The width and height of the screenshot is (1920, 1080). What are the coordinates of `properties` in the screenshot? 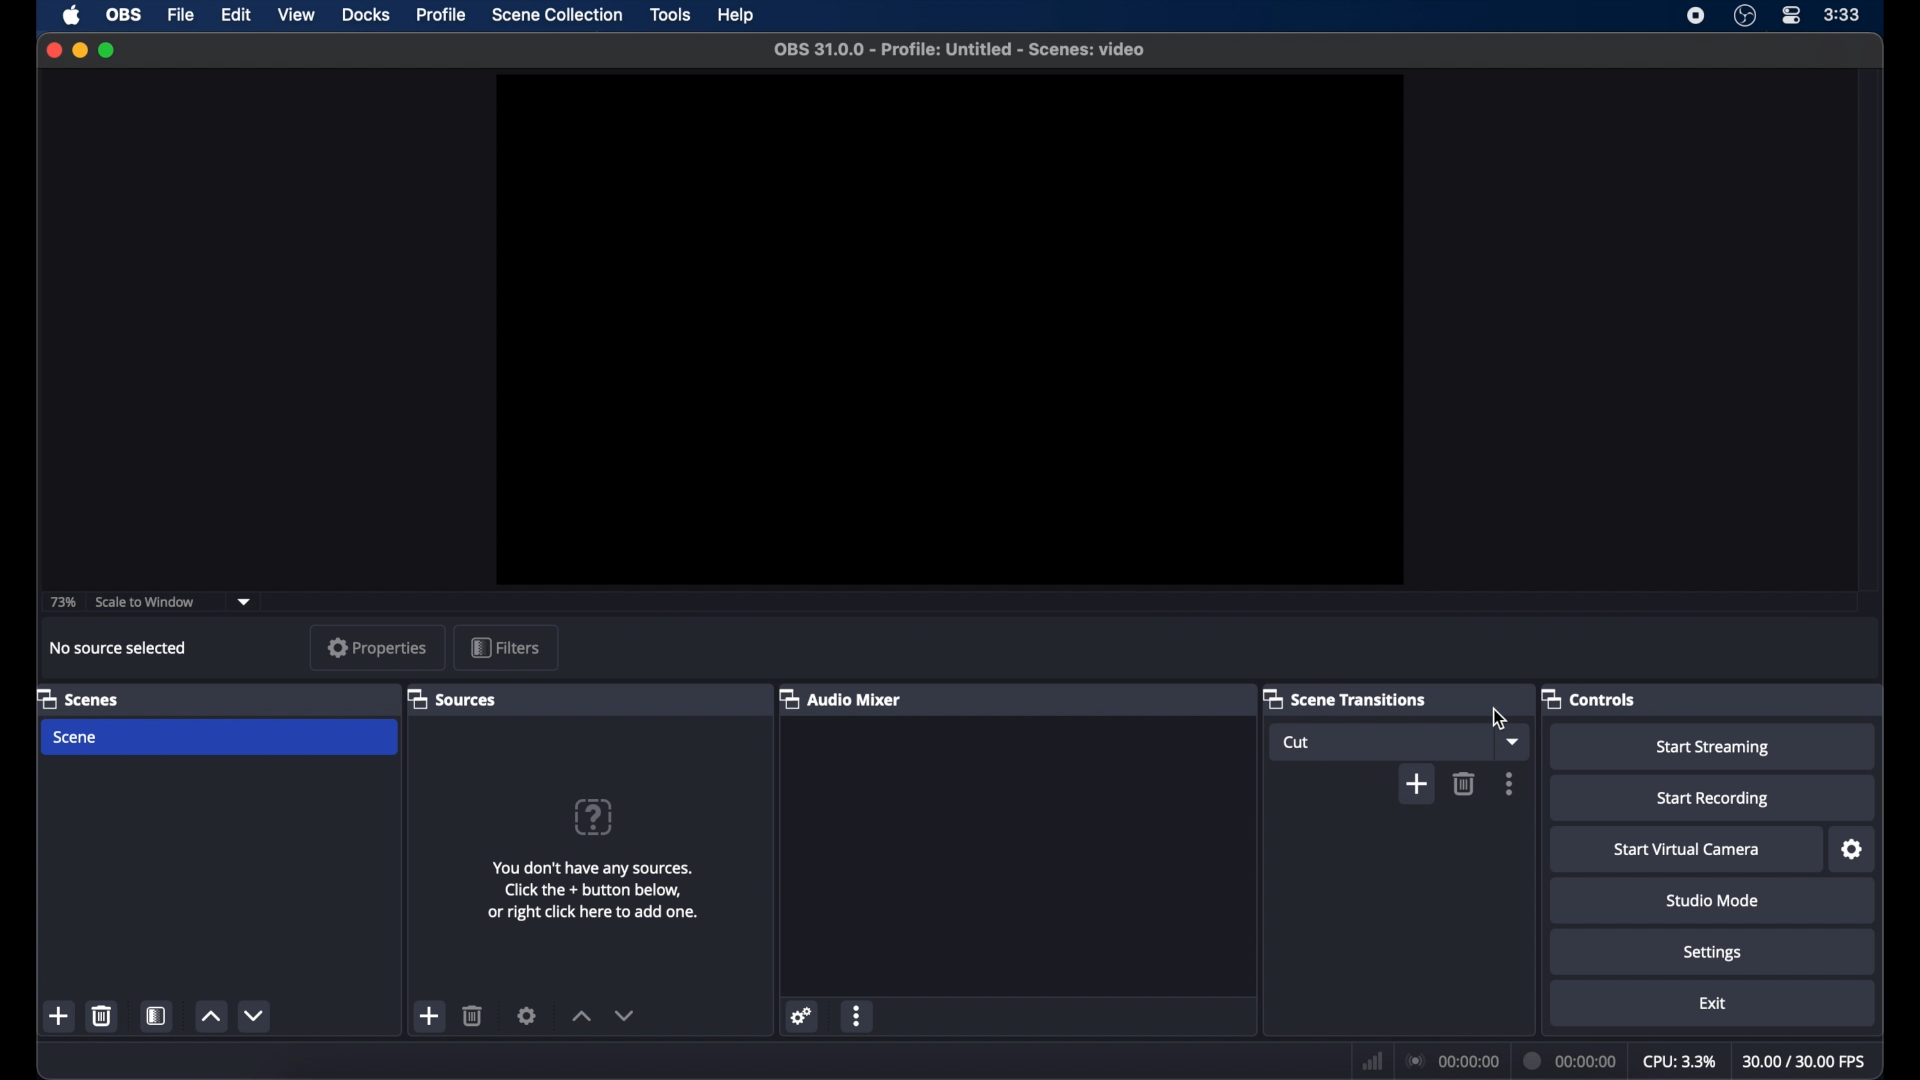 It's located at (378, 647).